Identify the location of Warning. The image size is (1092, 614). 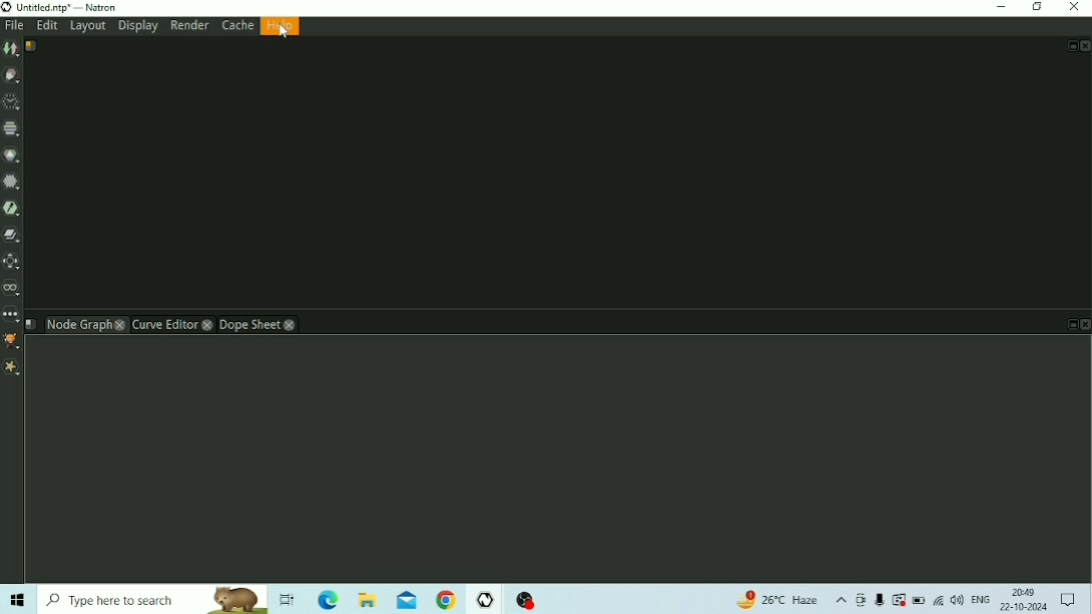
(897, 600).